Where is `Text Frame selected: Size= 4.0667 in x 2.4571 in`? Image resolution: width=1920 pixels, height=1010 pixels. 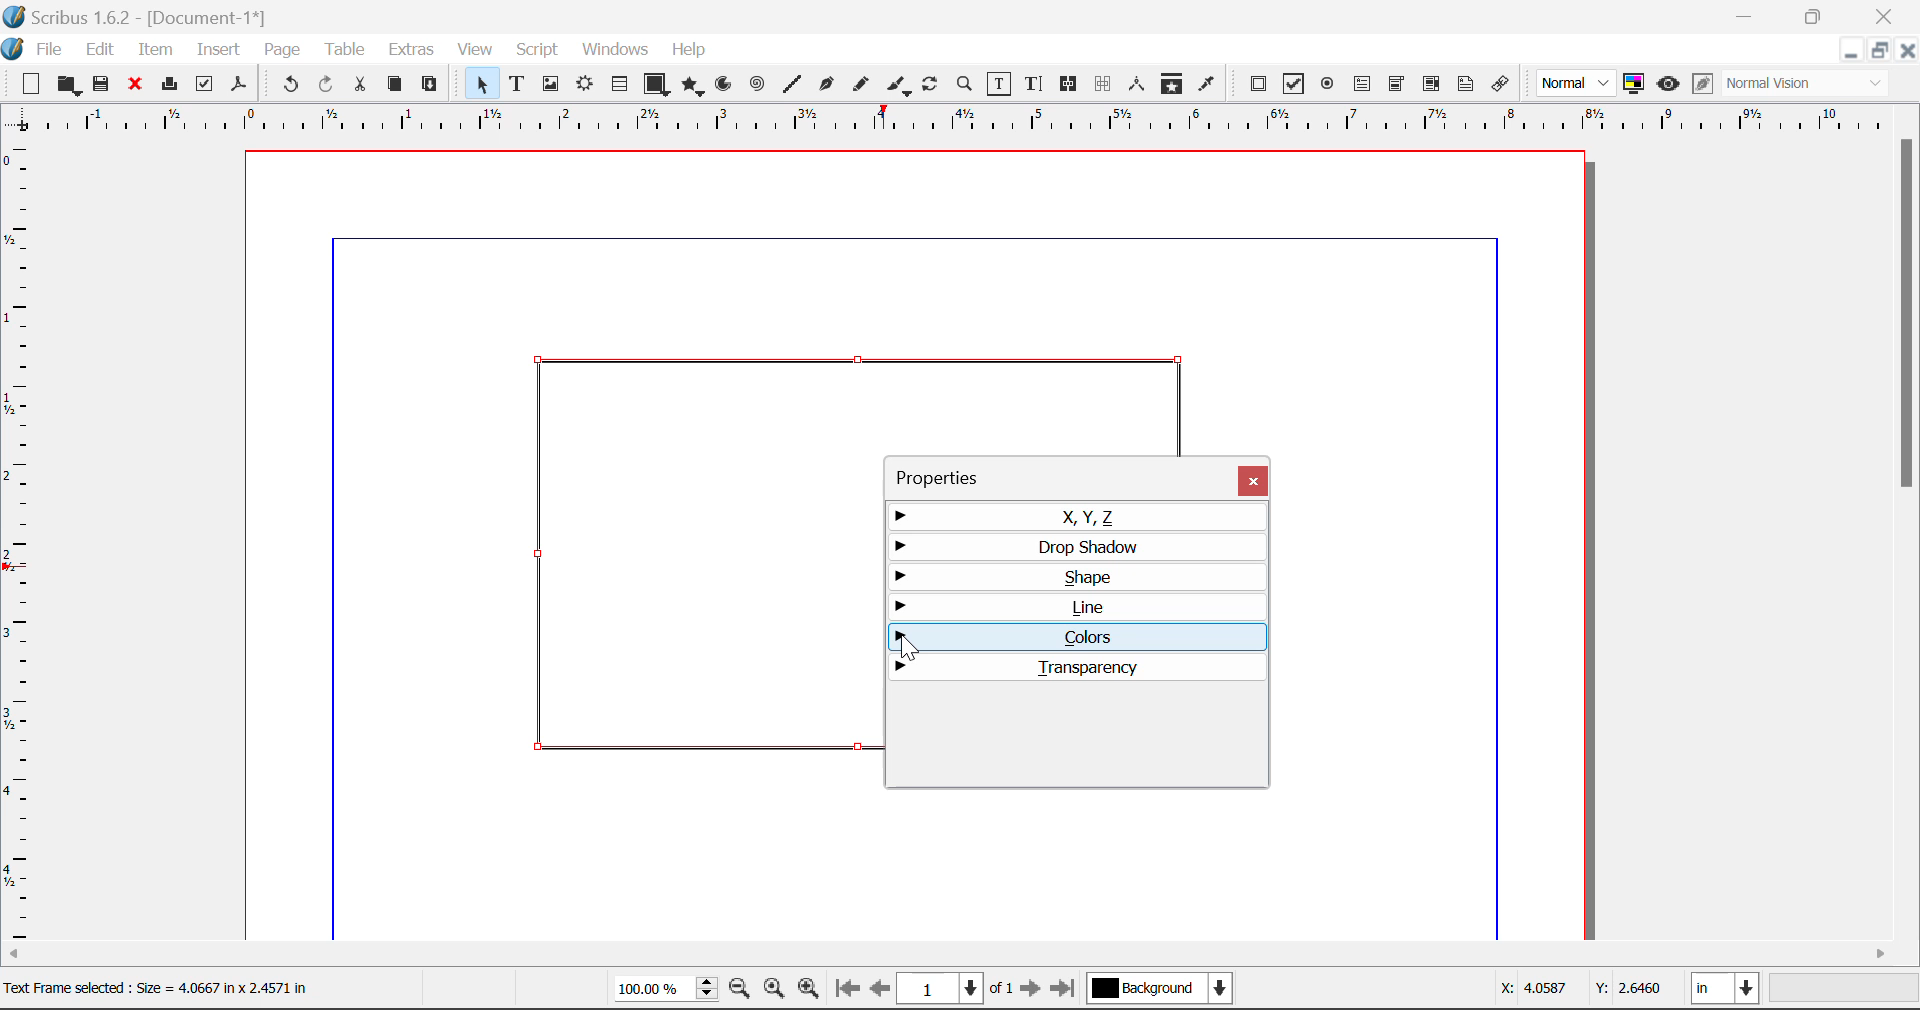
Text Frame selected: Size= 4.0667 in x 2.4571 in is located at coordinates (156, 986).